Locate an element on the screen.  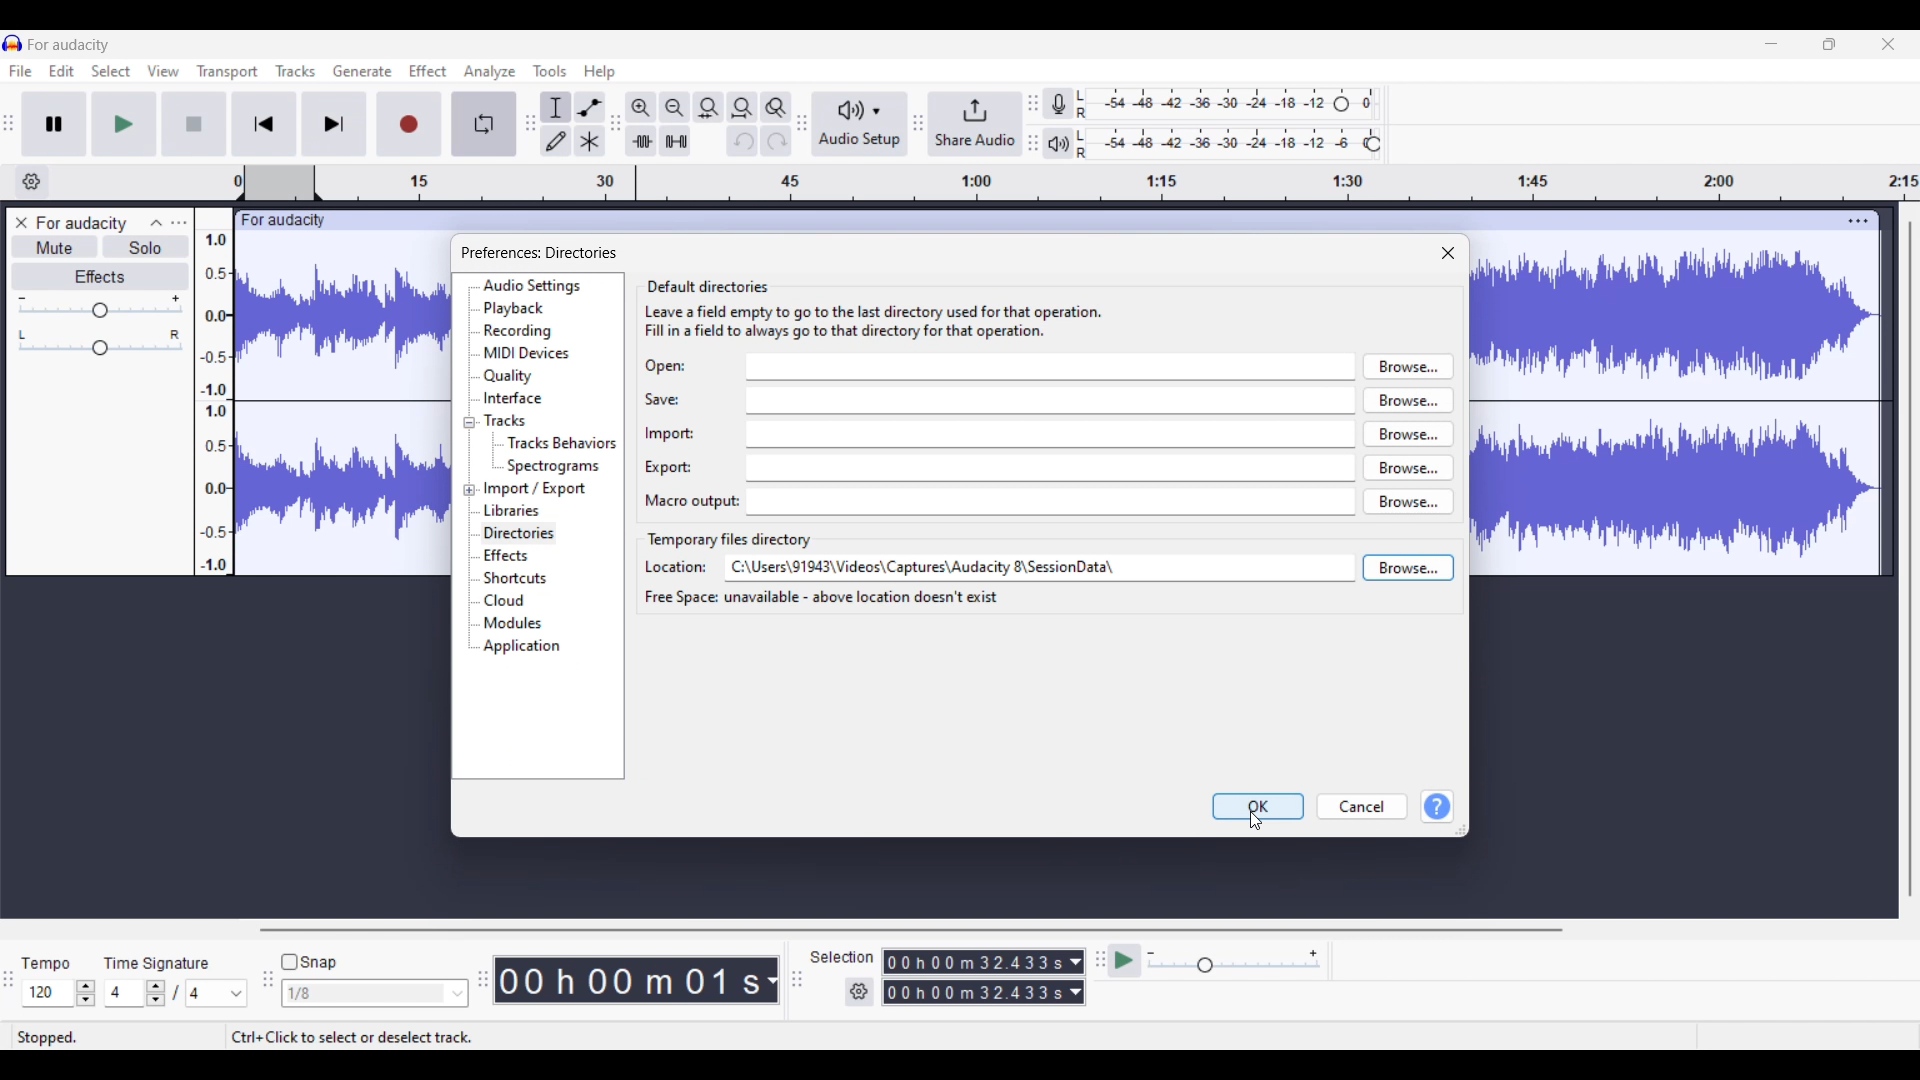
Edit menu is located at coordinates (62, 71).